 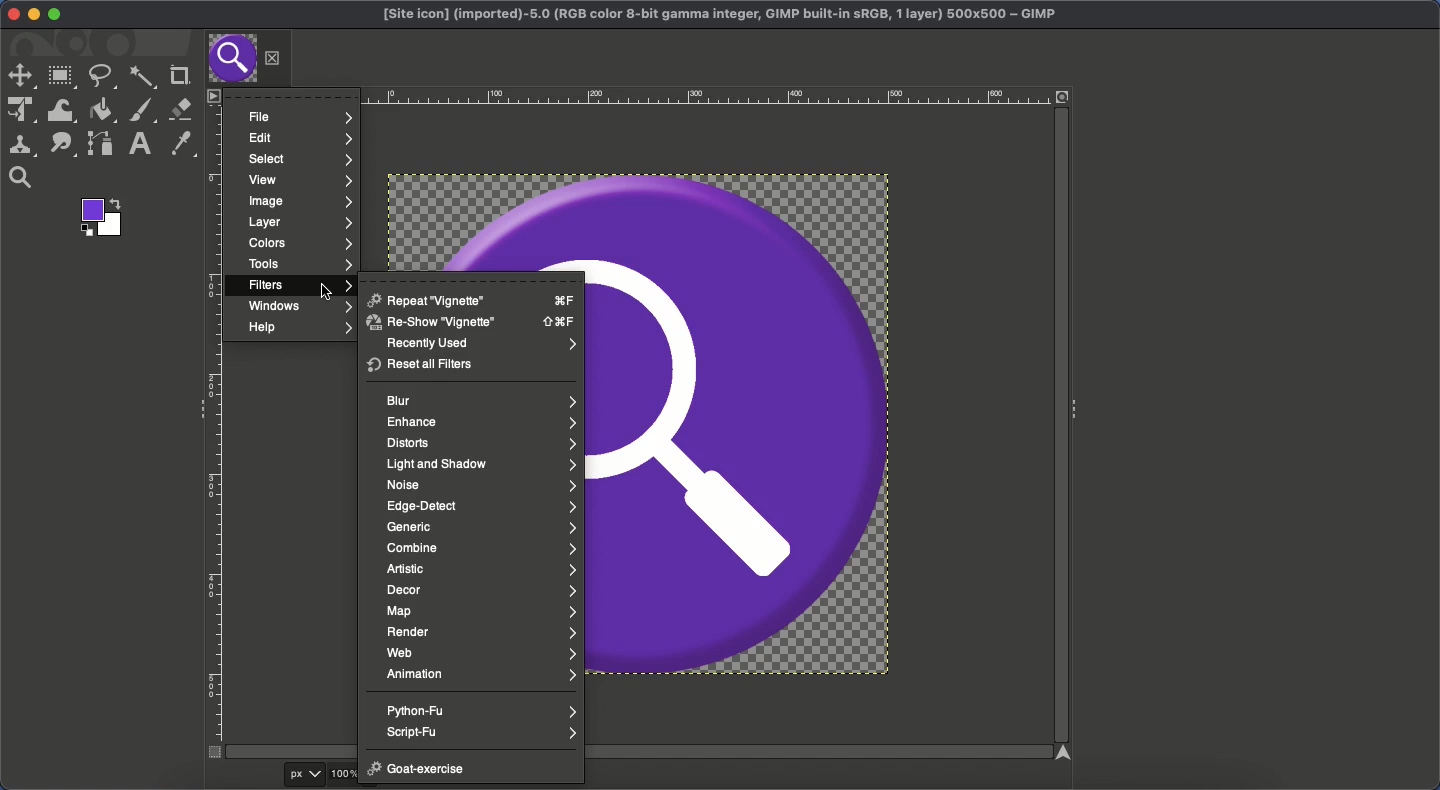 What do you see at coordinates (101, 143) in the screenshot?
I see `Path` at bounding box center [101, 143].